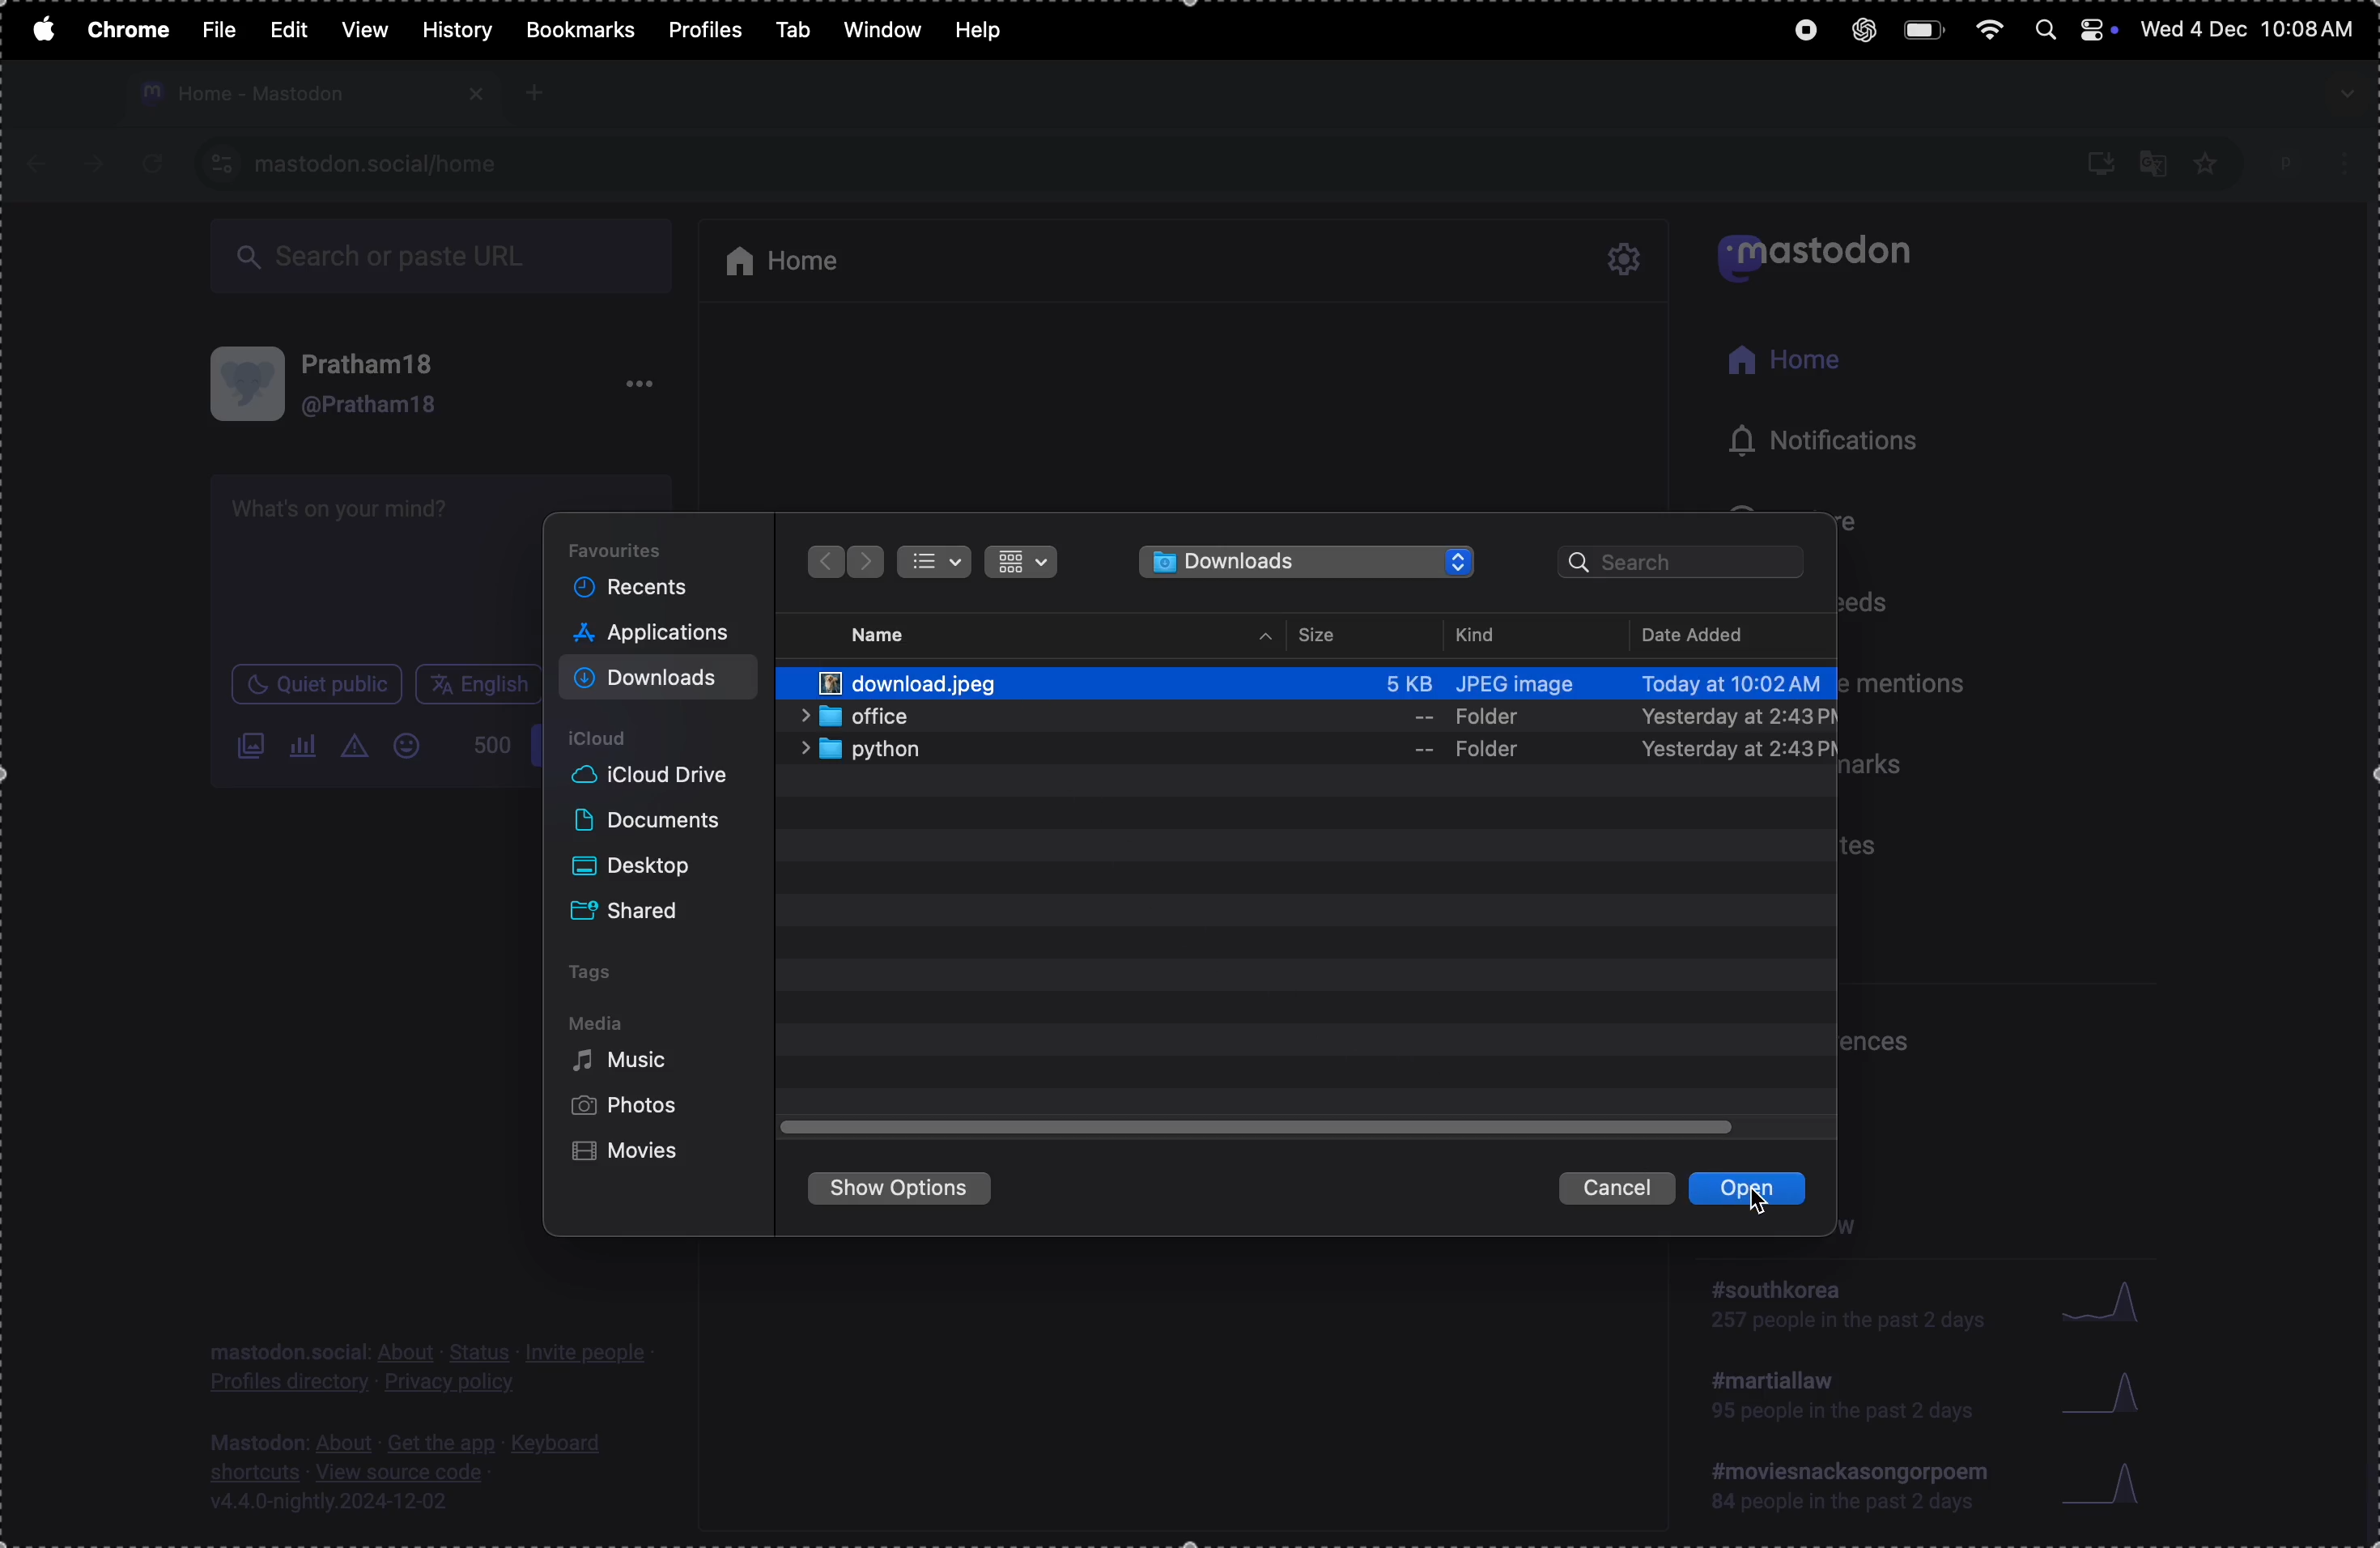 This screenshot has width=2380, height=1548. I want to click on date and time, so click(2251, 32).